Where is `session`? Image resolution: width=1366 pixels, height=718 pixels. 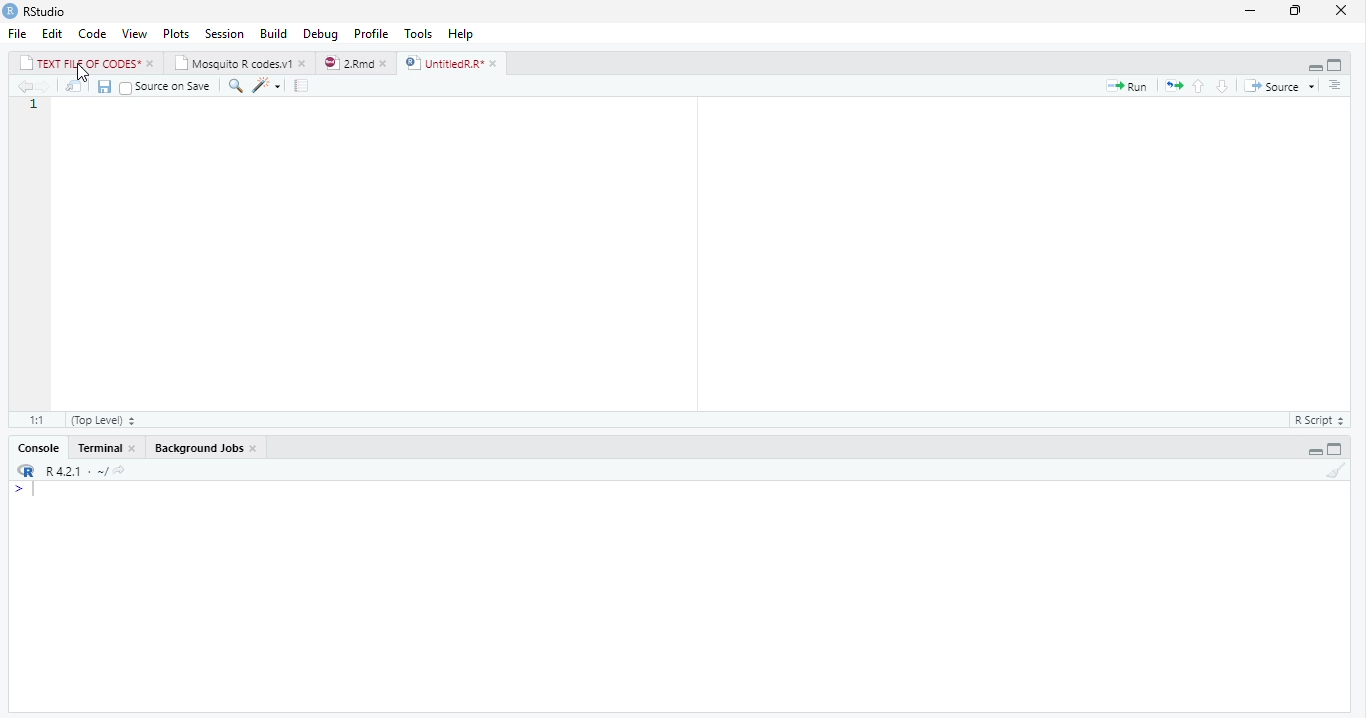
session is located at coordinates (224, 34).